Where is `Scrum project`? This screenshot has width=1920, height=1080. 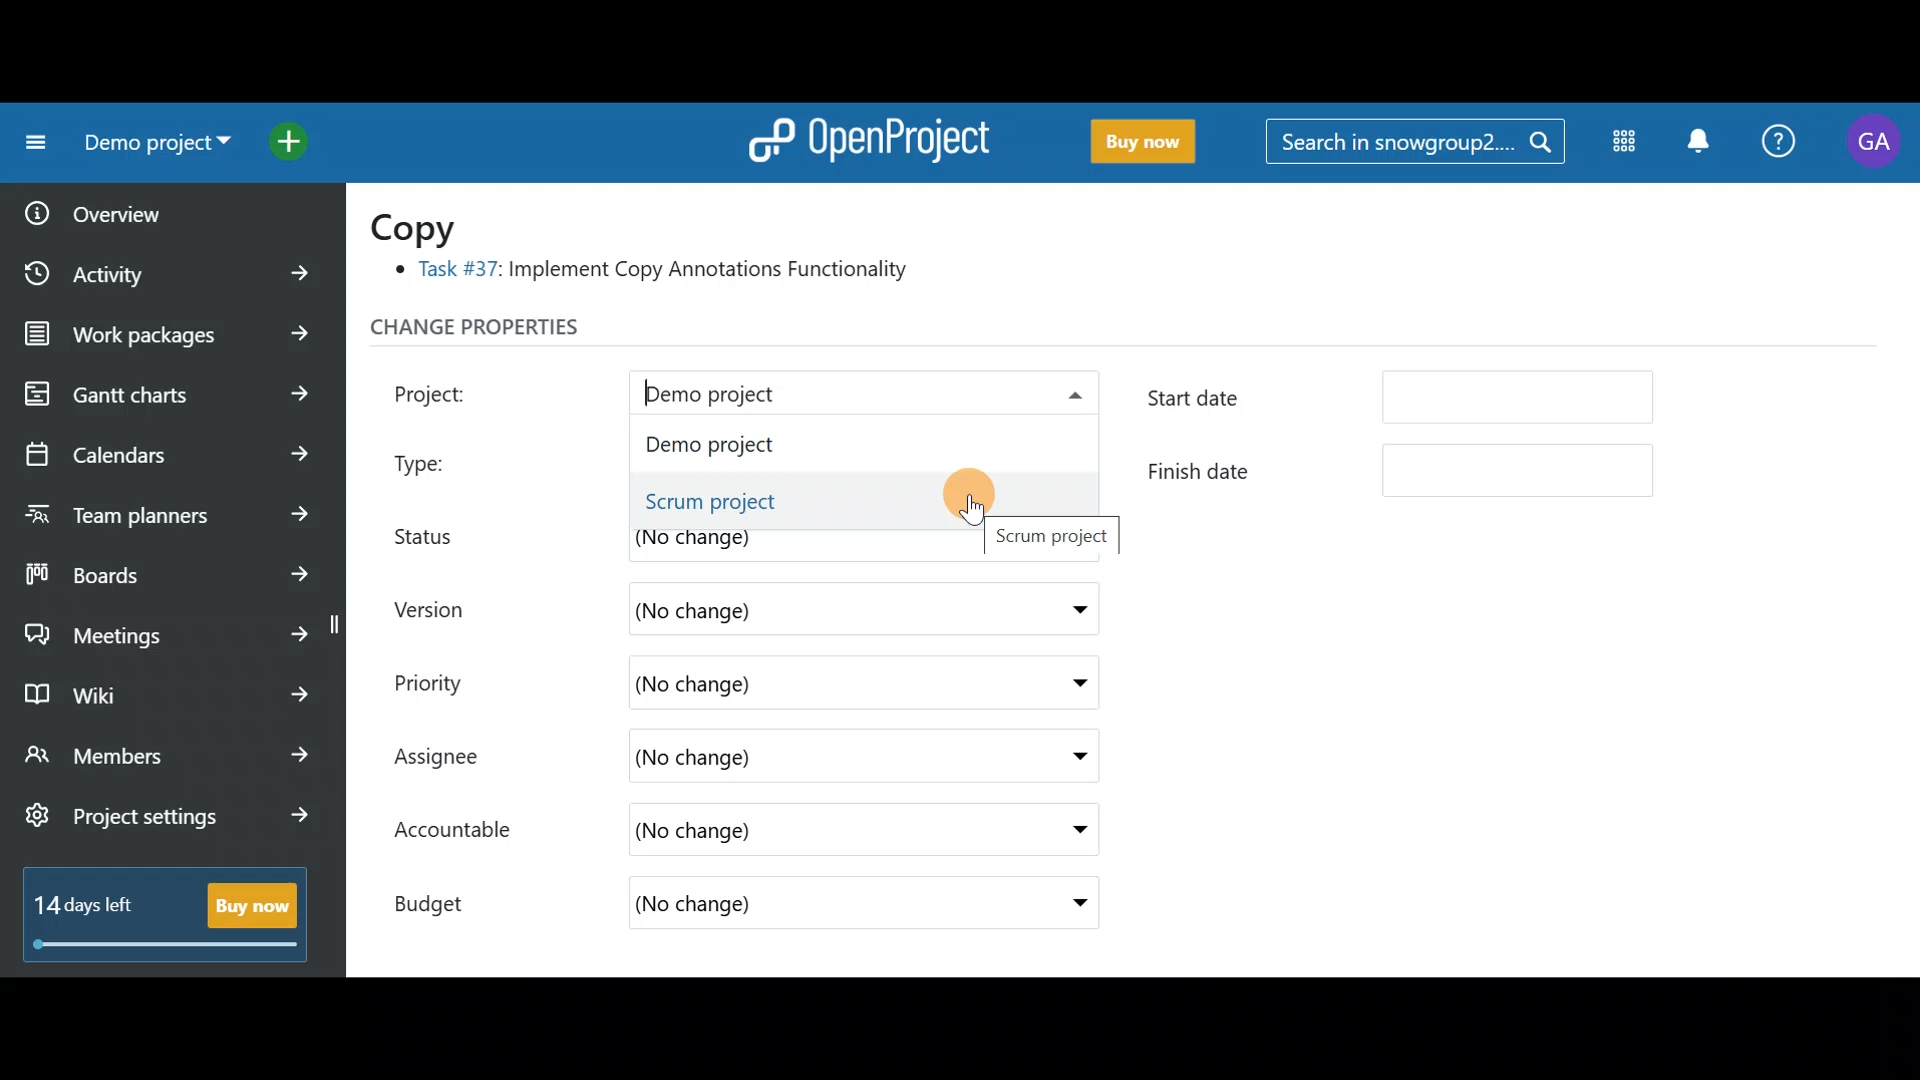
Scrum project is located at coordinates (1057, 538).